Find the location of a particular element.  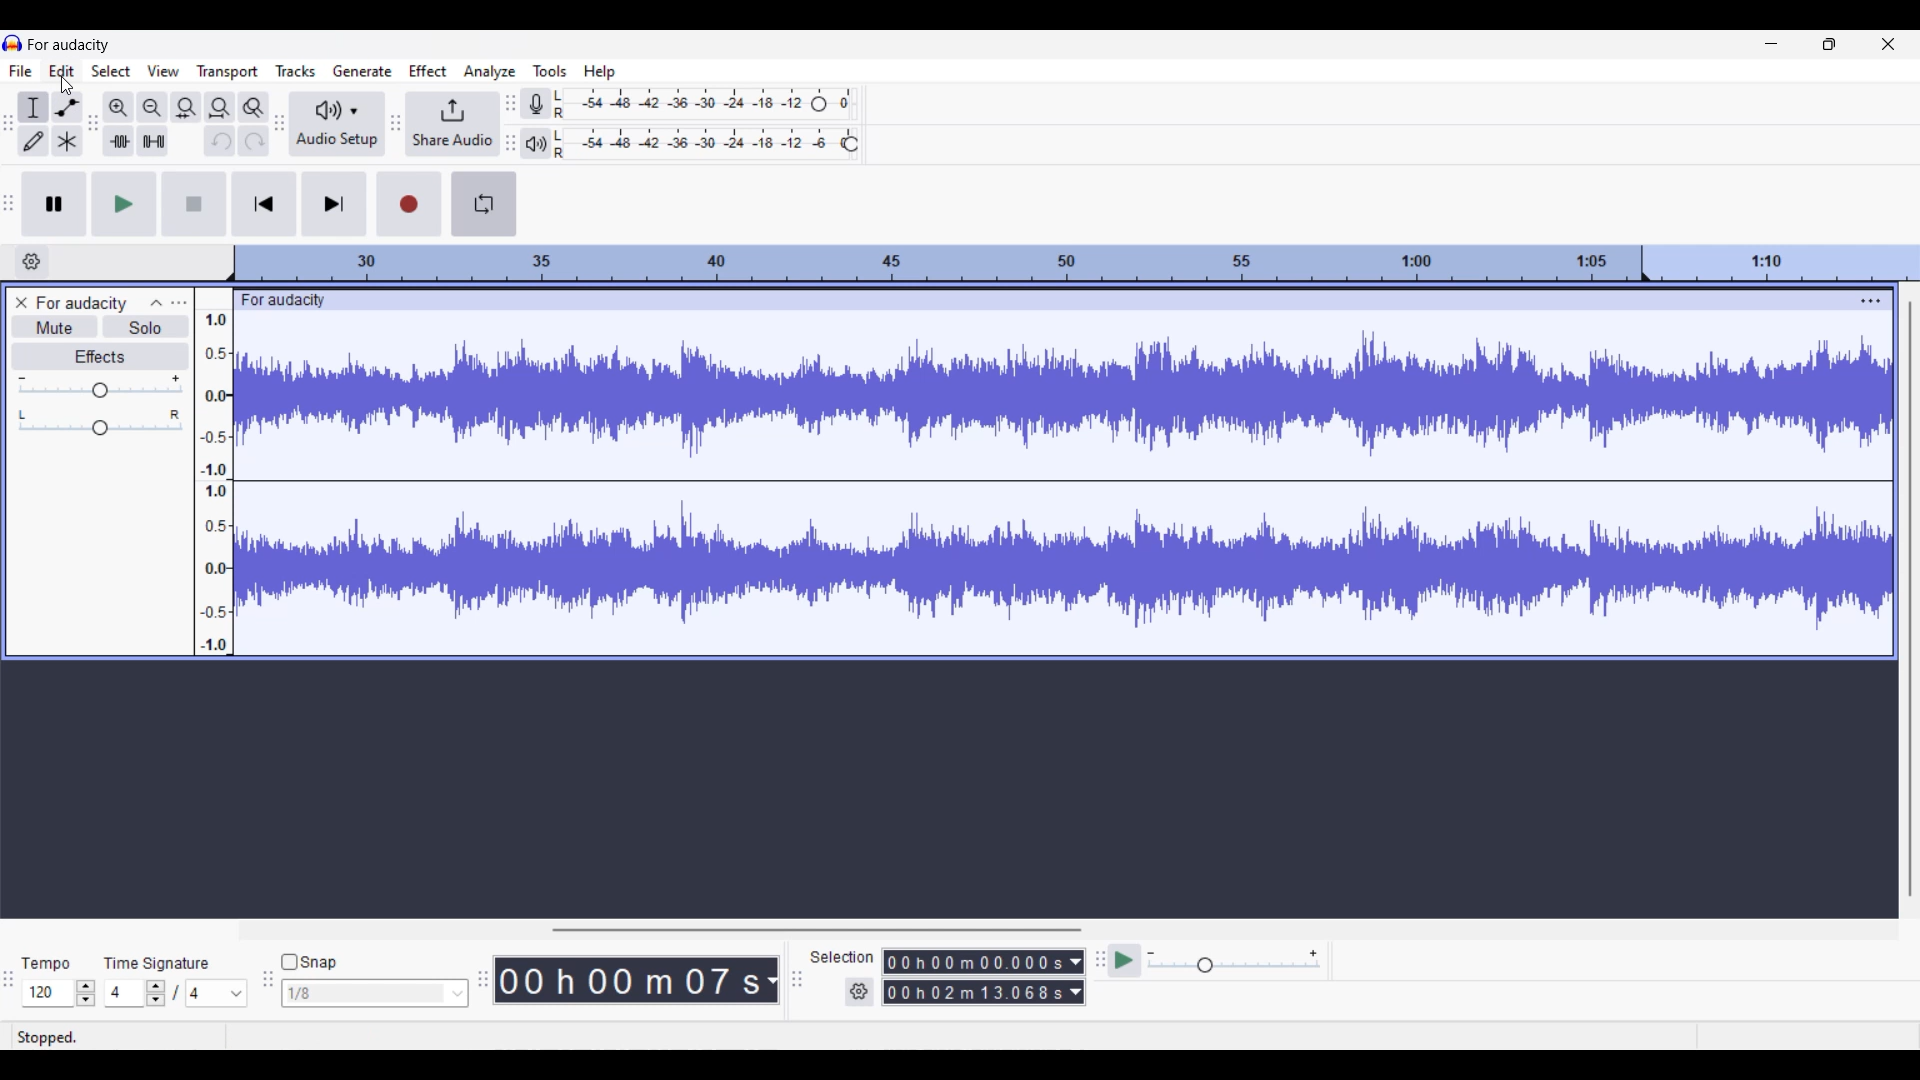

Transport is located at coordinates (228, 71).